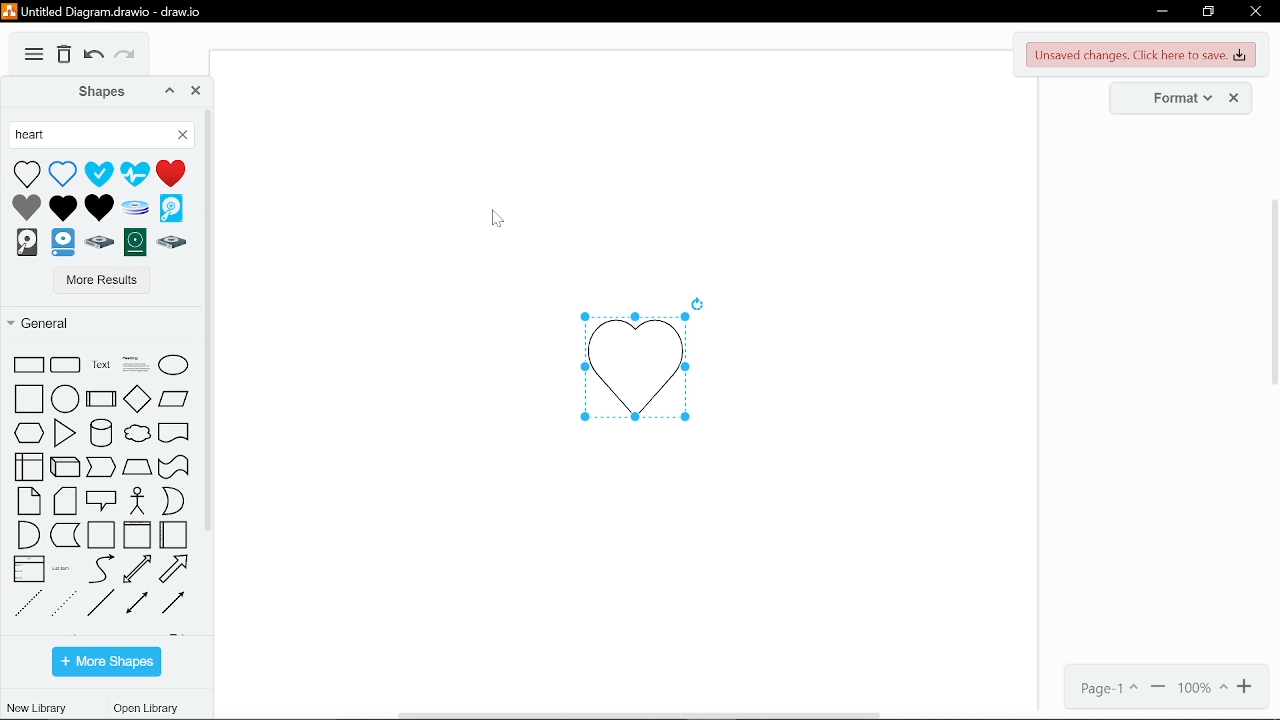 The height and width of the screenshot is (720, 1280). I want to click on restore down, so click(1208, 13).